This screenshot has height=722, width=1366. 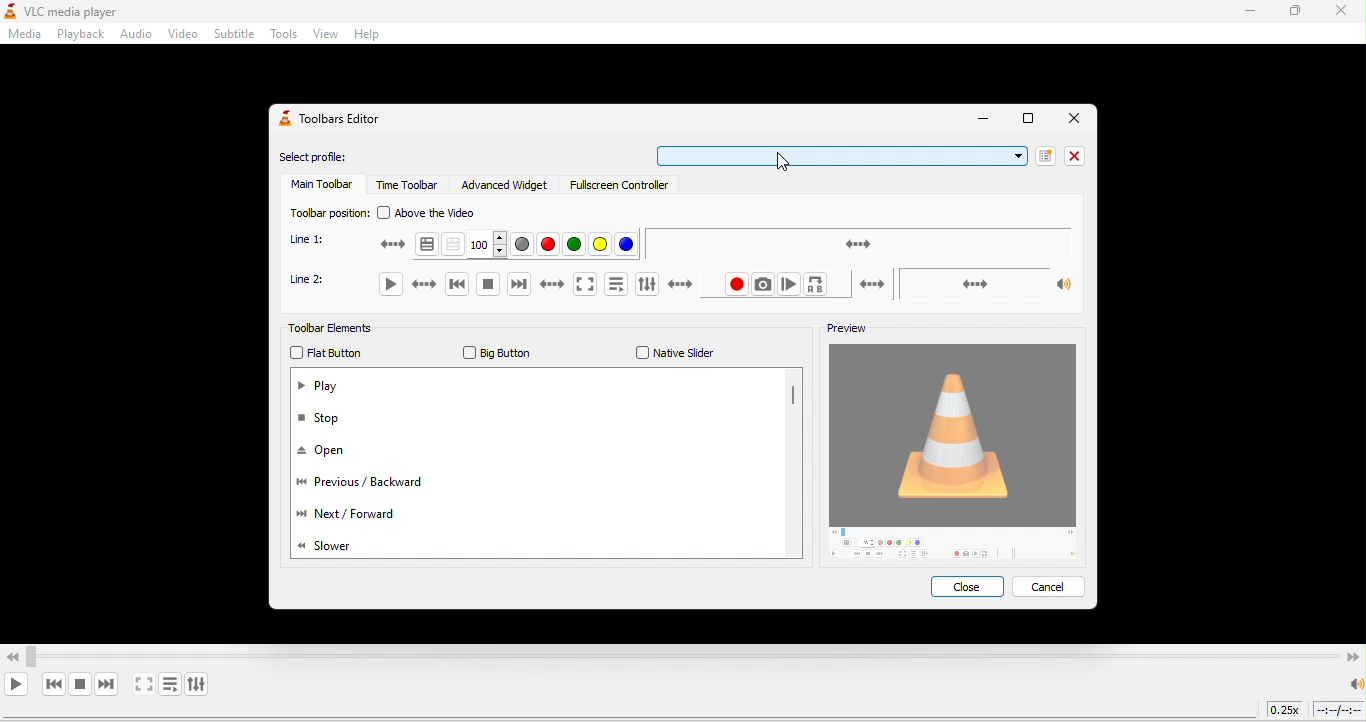 What do you see at coordinates (200, 682) in the screenshot?
I see `show extended settings` at bounding box center [200, 682].